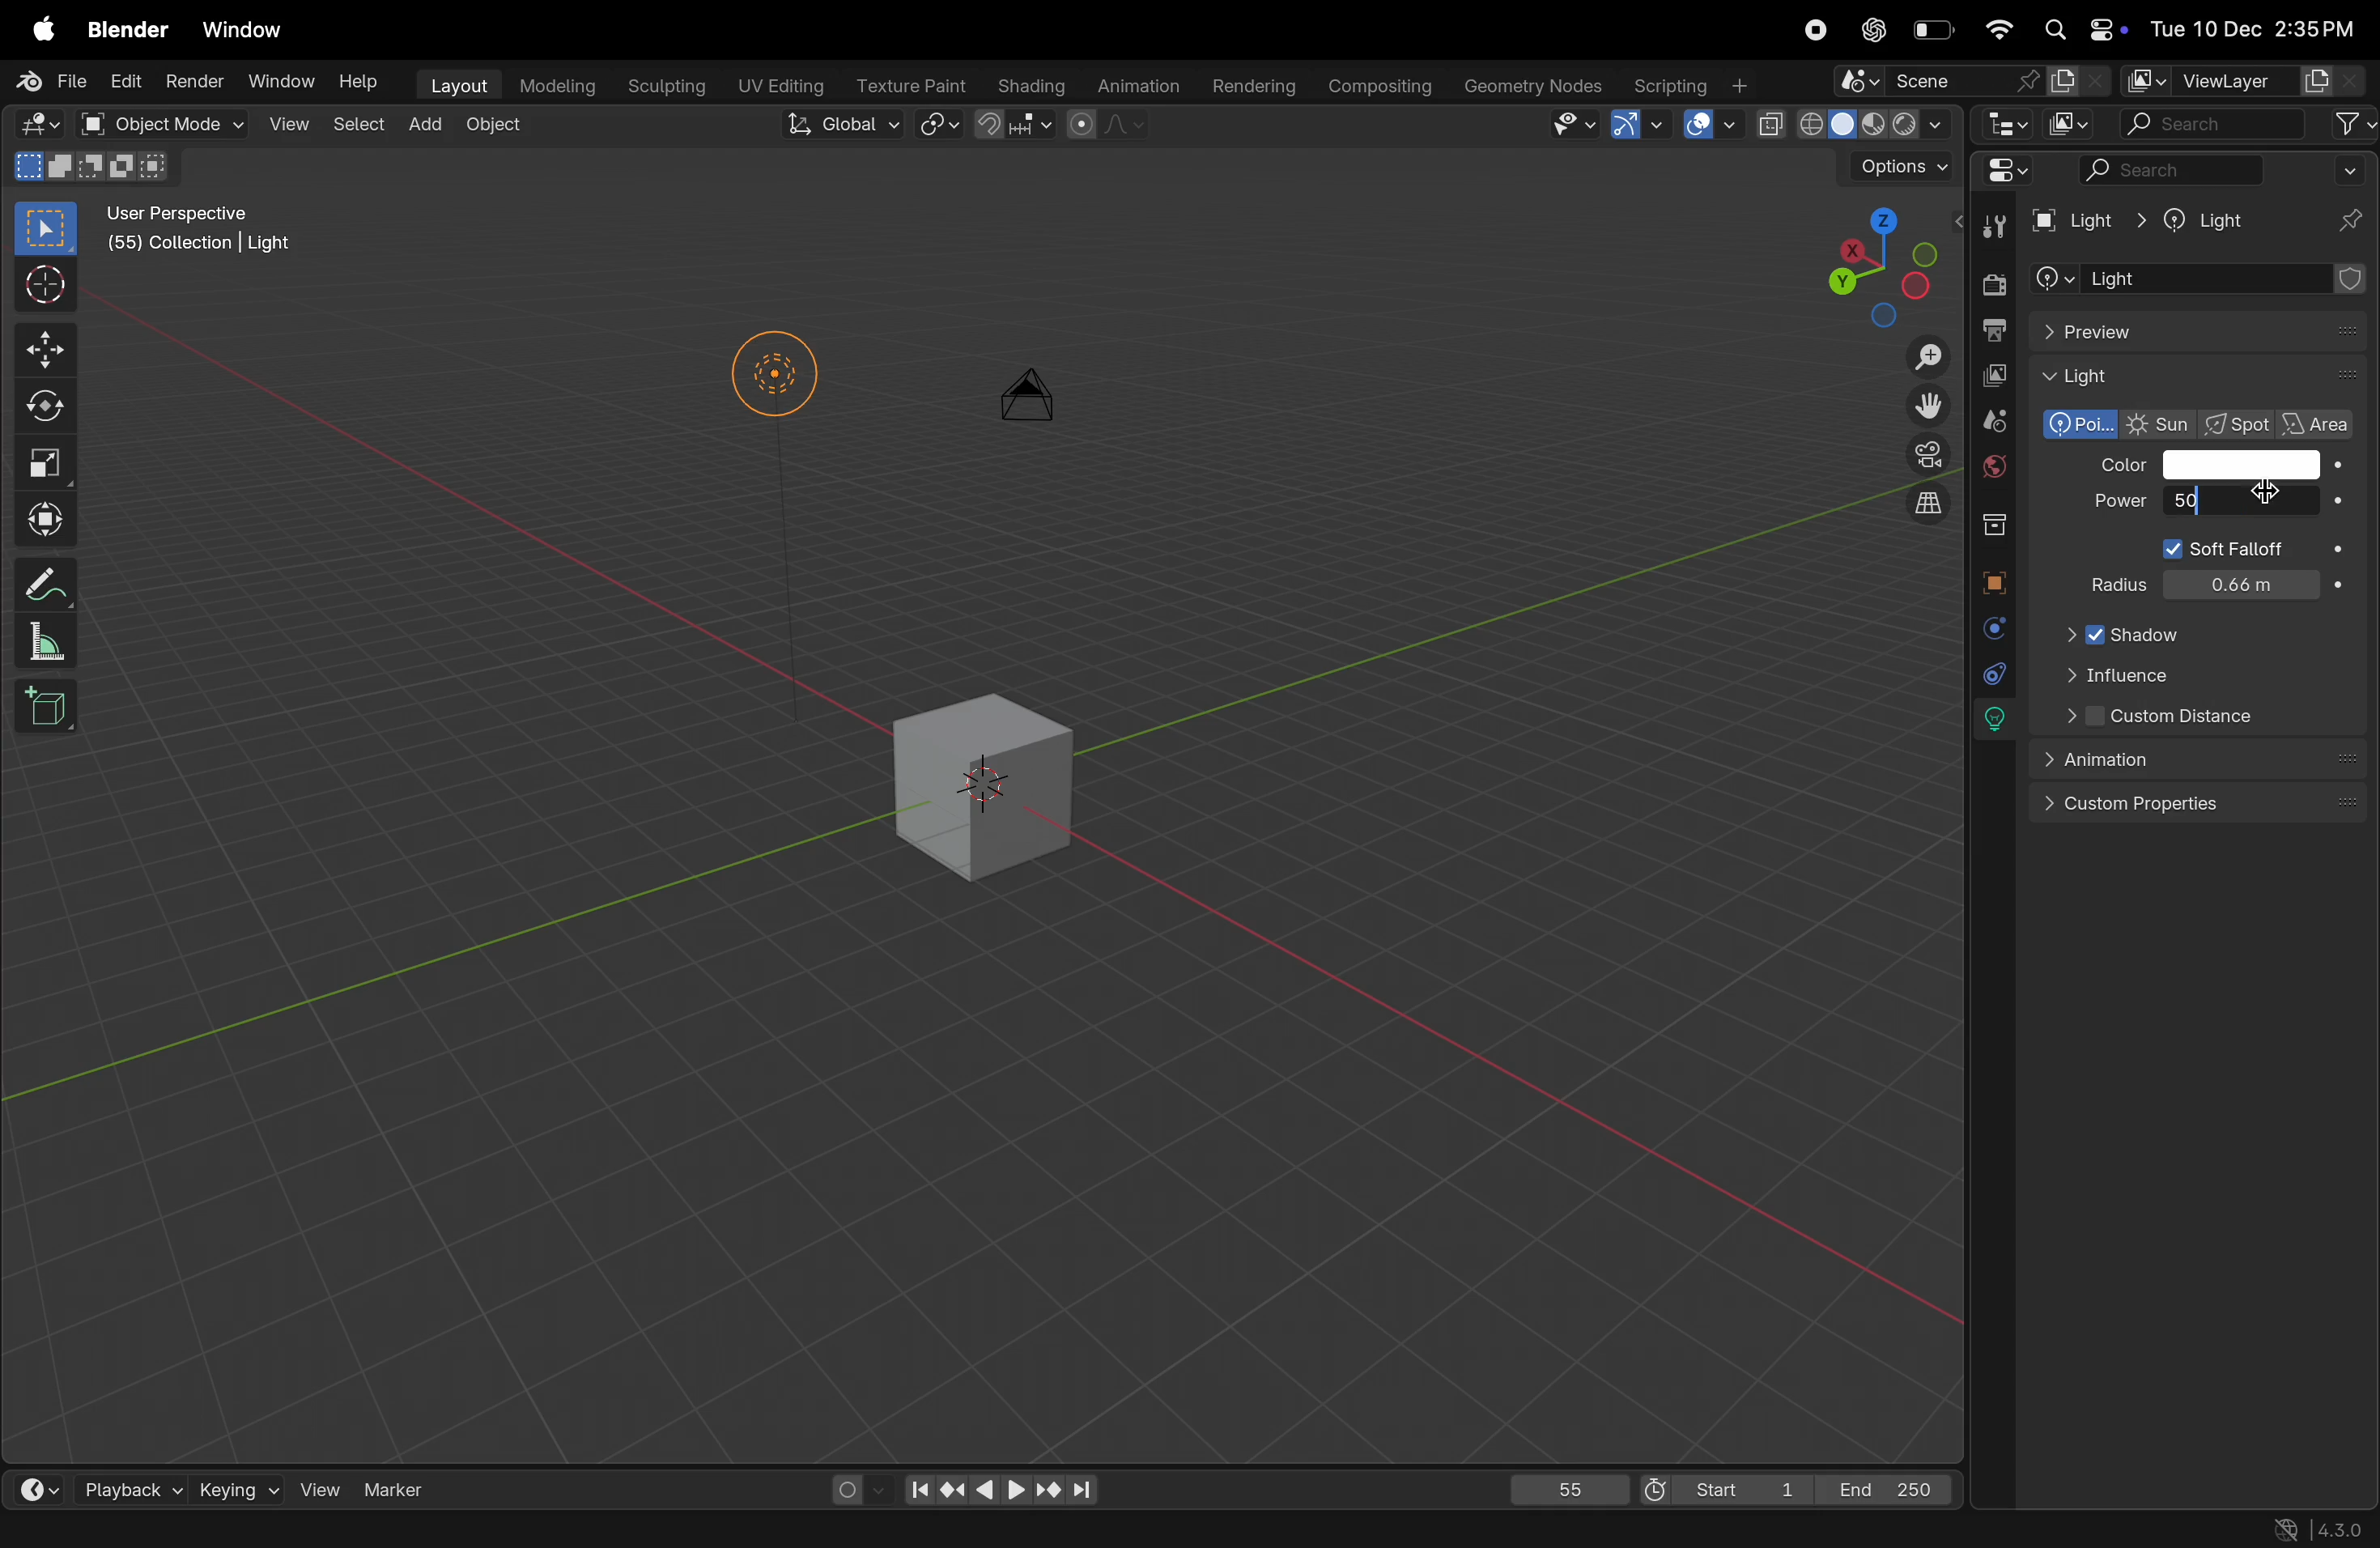  What do you see at coordinates (2199, 330) in the screenshot?
I see `preview` at bounding box center [2199, 330].